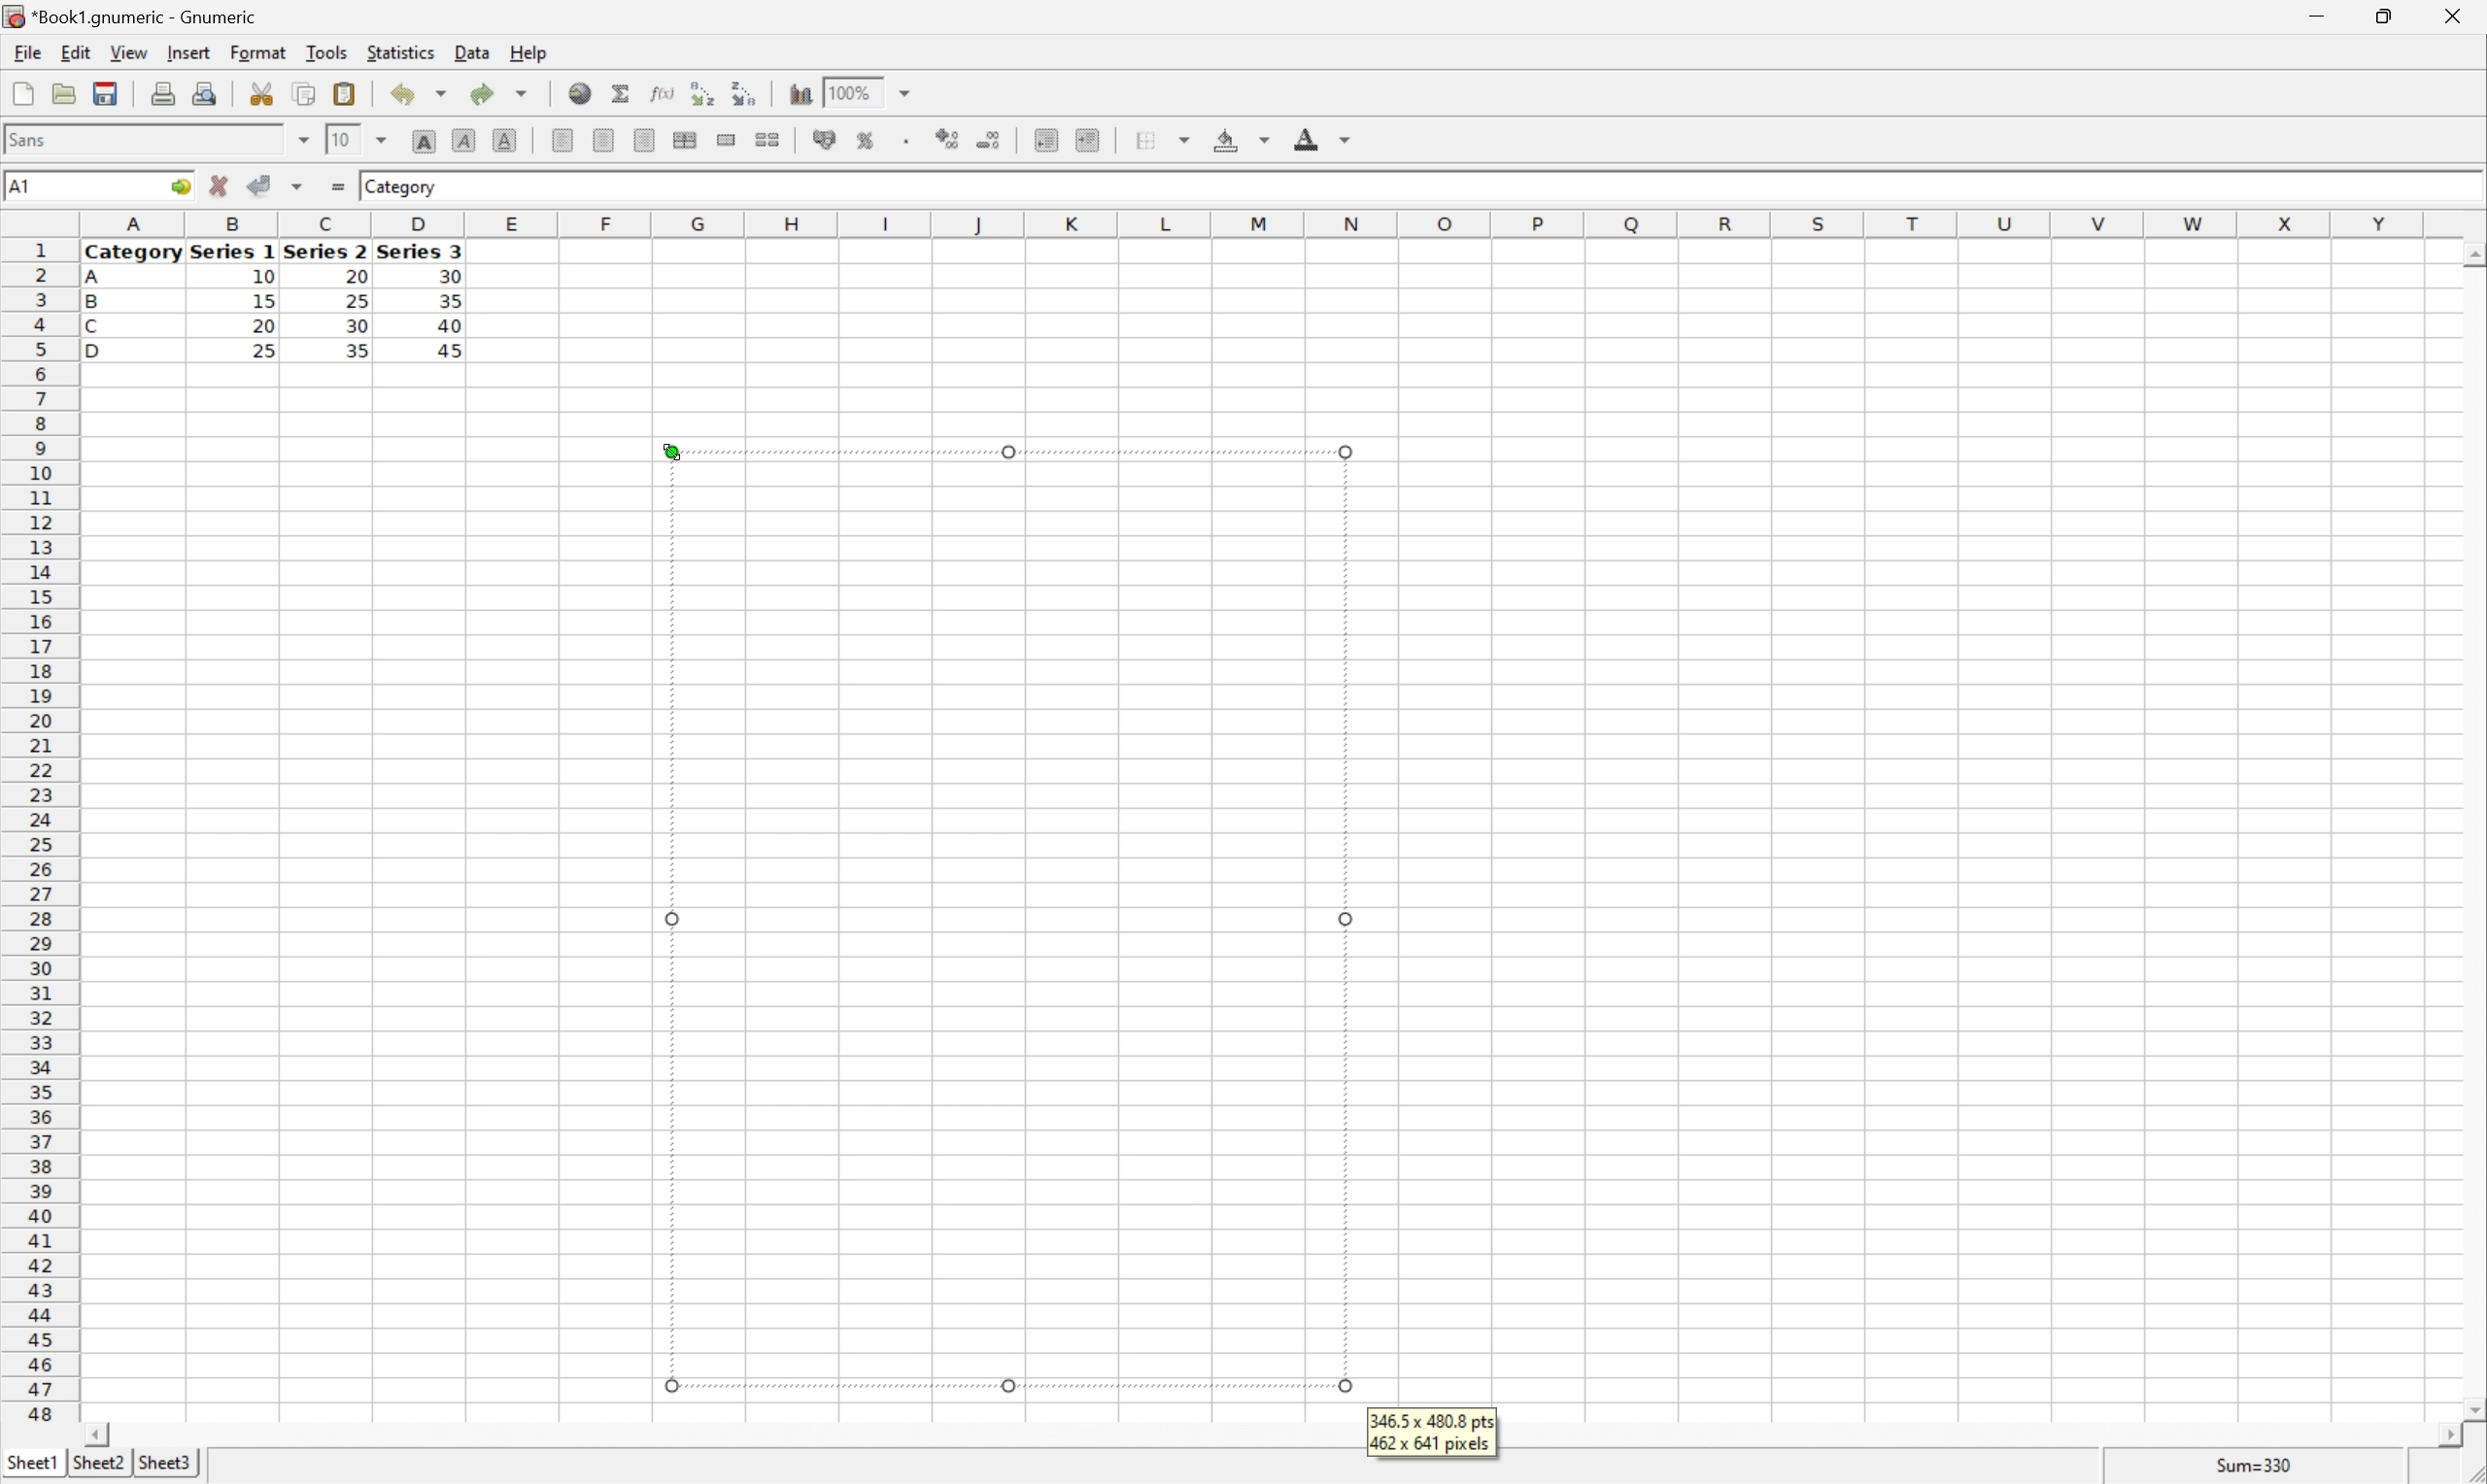 The image size is (2487, 1484). I want to click on selected area, so click(1009, 920).